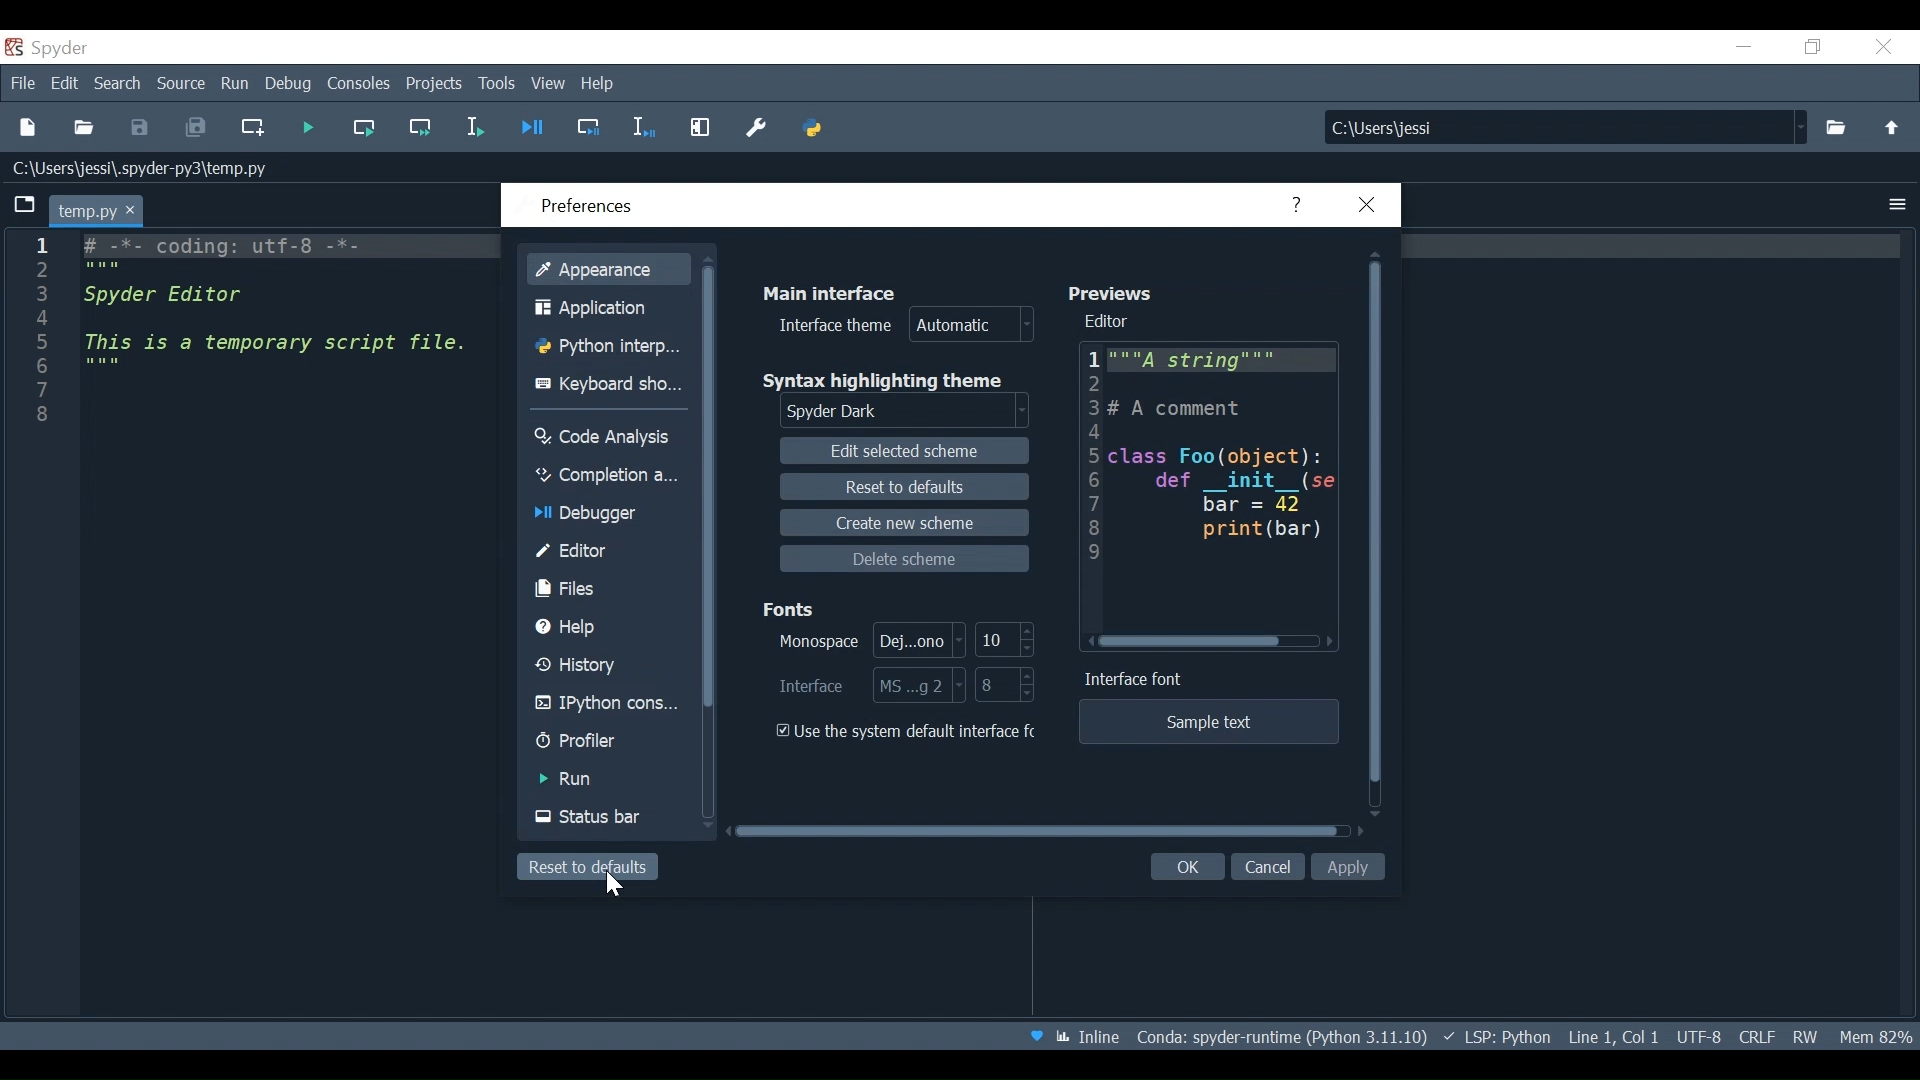  Describe the element at coordinates (25, 83) in the screenshot. I see `File` at that location.